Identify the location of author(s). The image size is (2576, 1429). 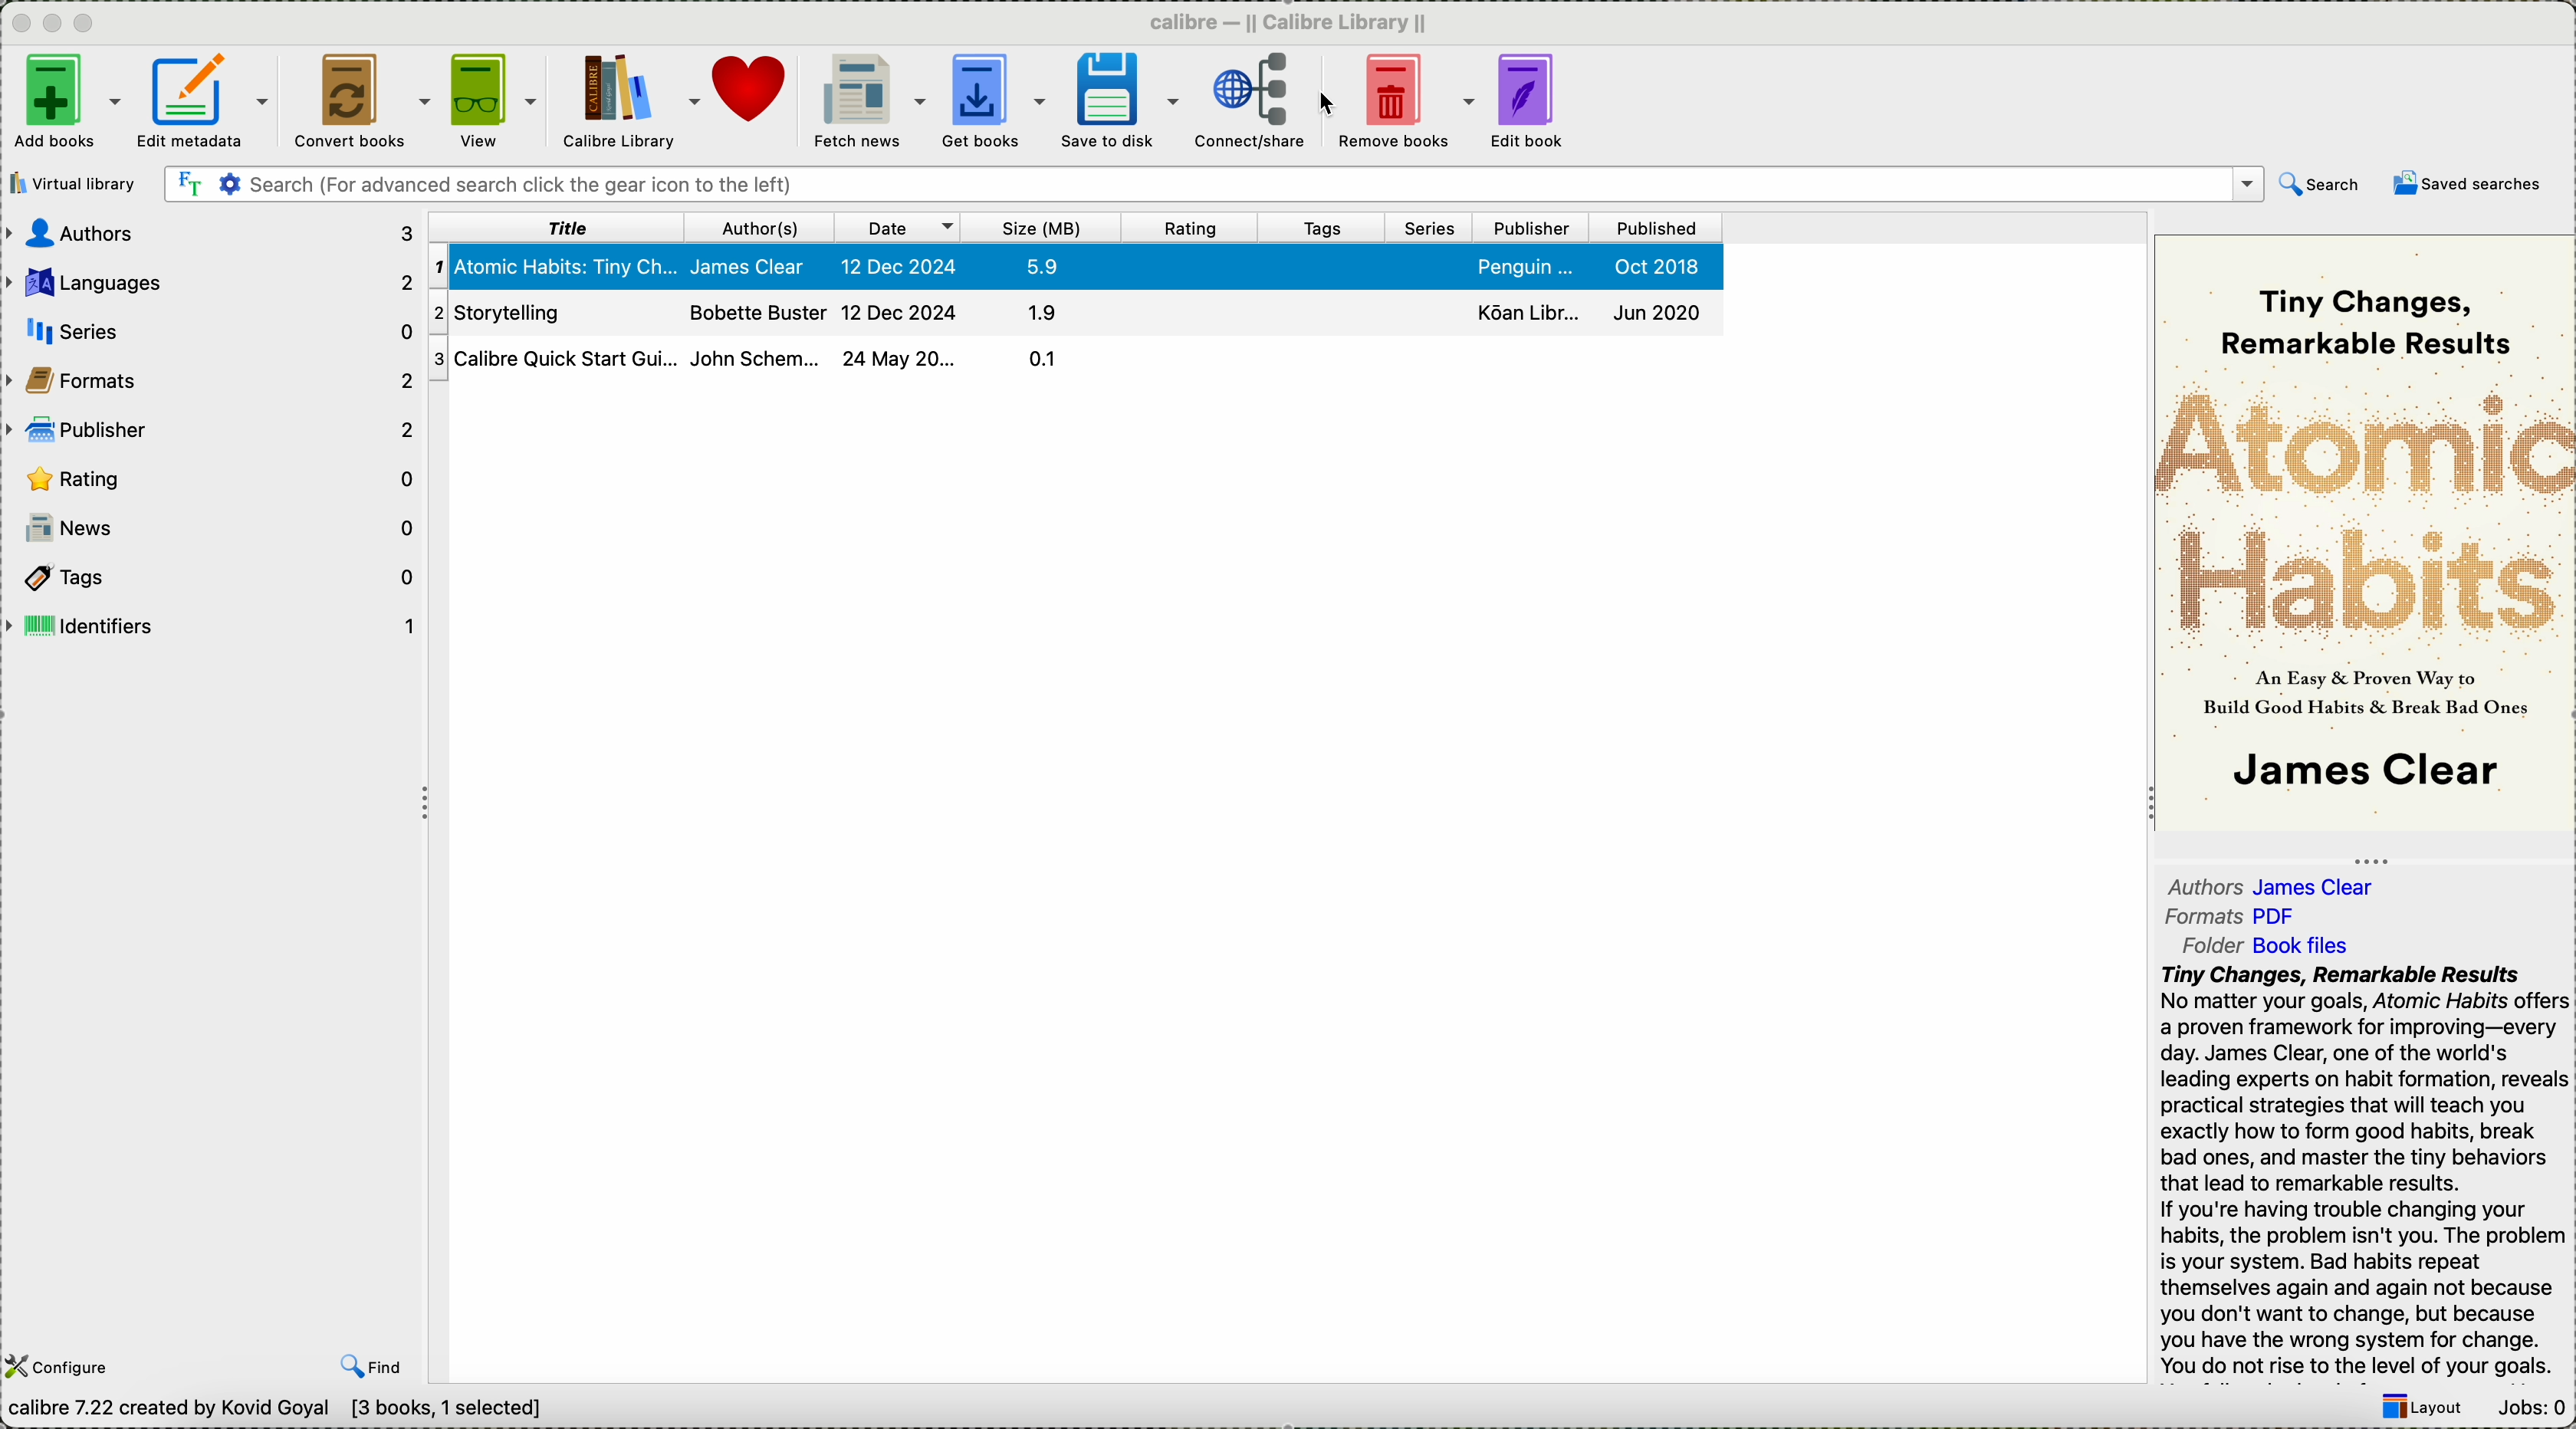
(757, 228).